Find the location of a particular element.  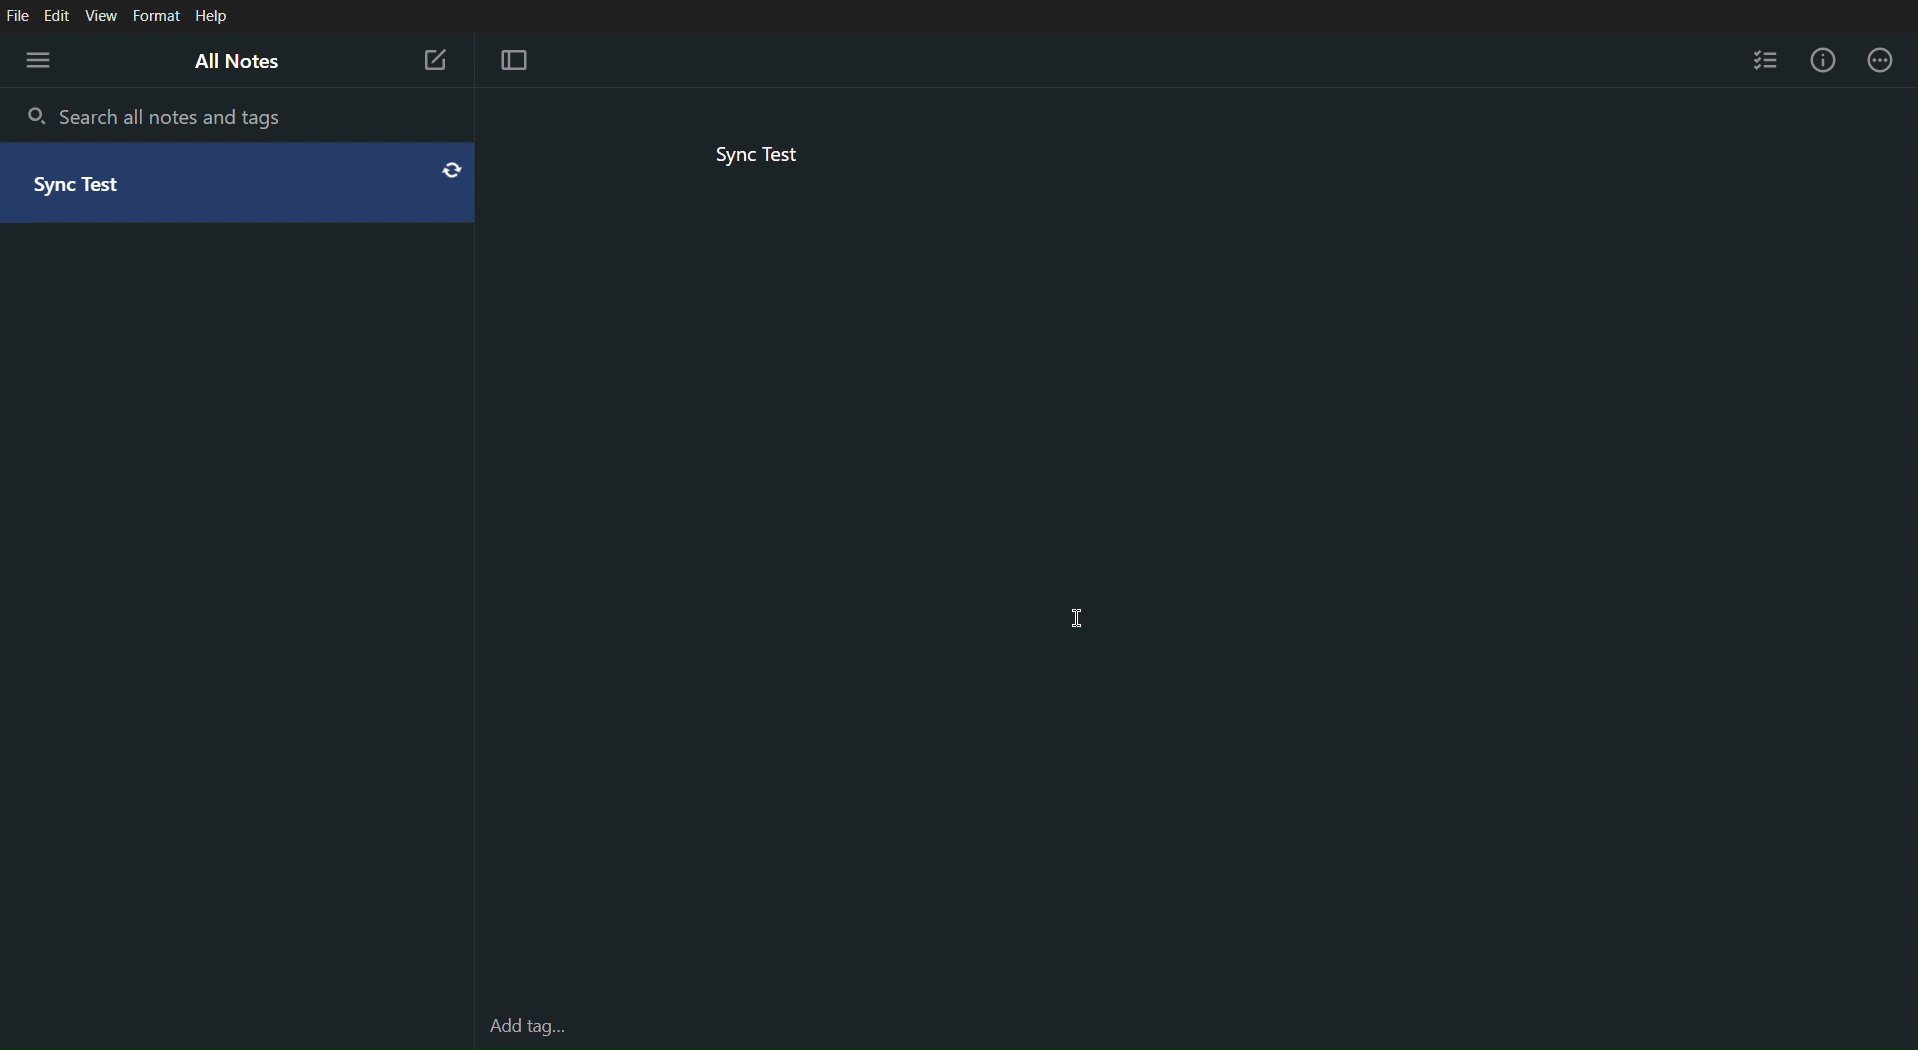

Sync Test is located at coordinates (763, 154).